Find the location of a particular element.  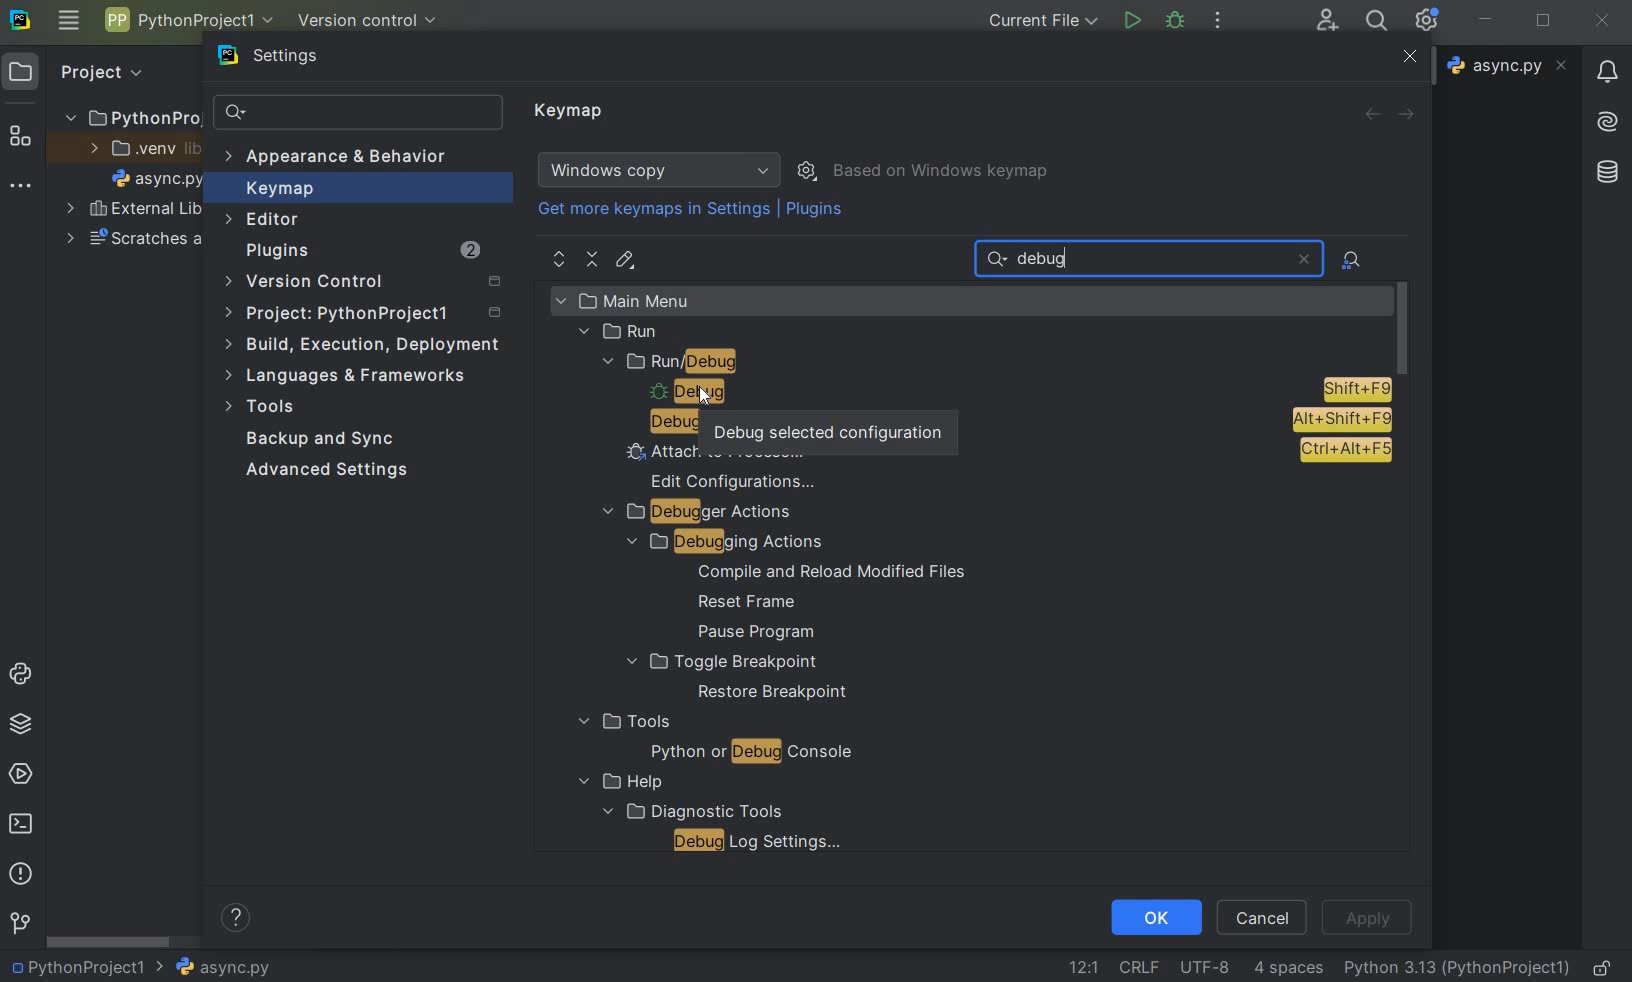

python console is located at coordinates (24, 675).